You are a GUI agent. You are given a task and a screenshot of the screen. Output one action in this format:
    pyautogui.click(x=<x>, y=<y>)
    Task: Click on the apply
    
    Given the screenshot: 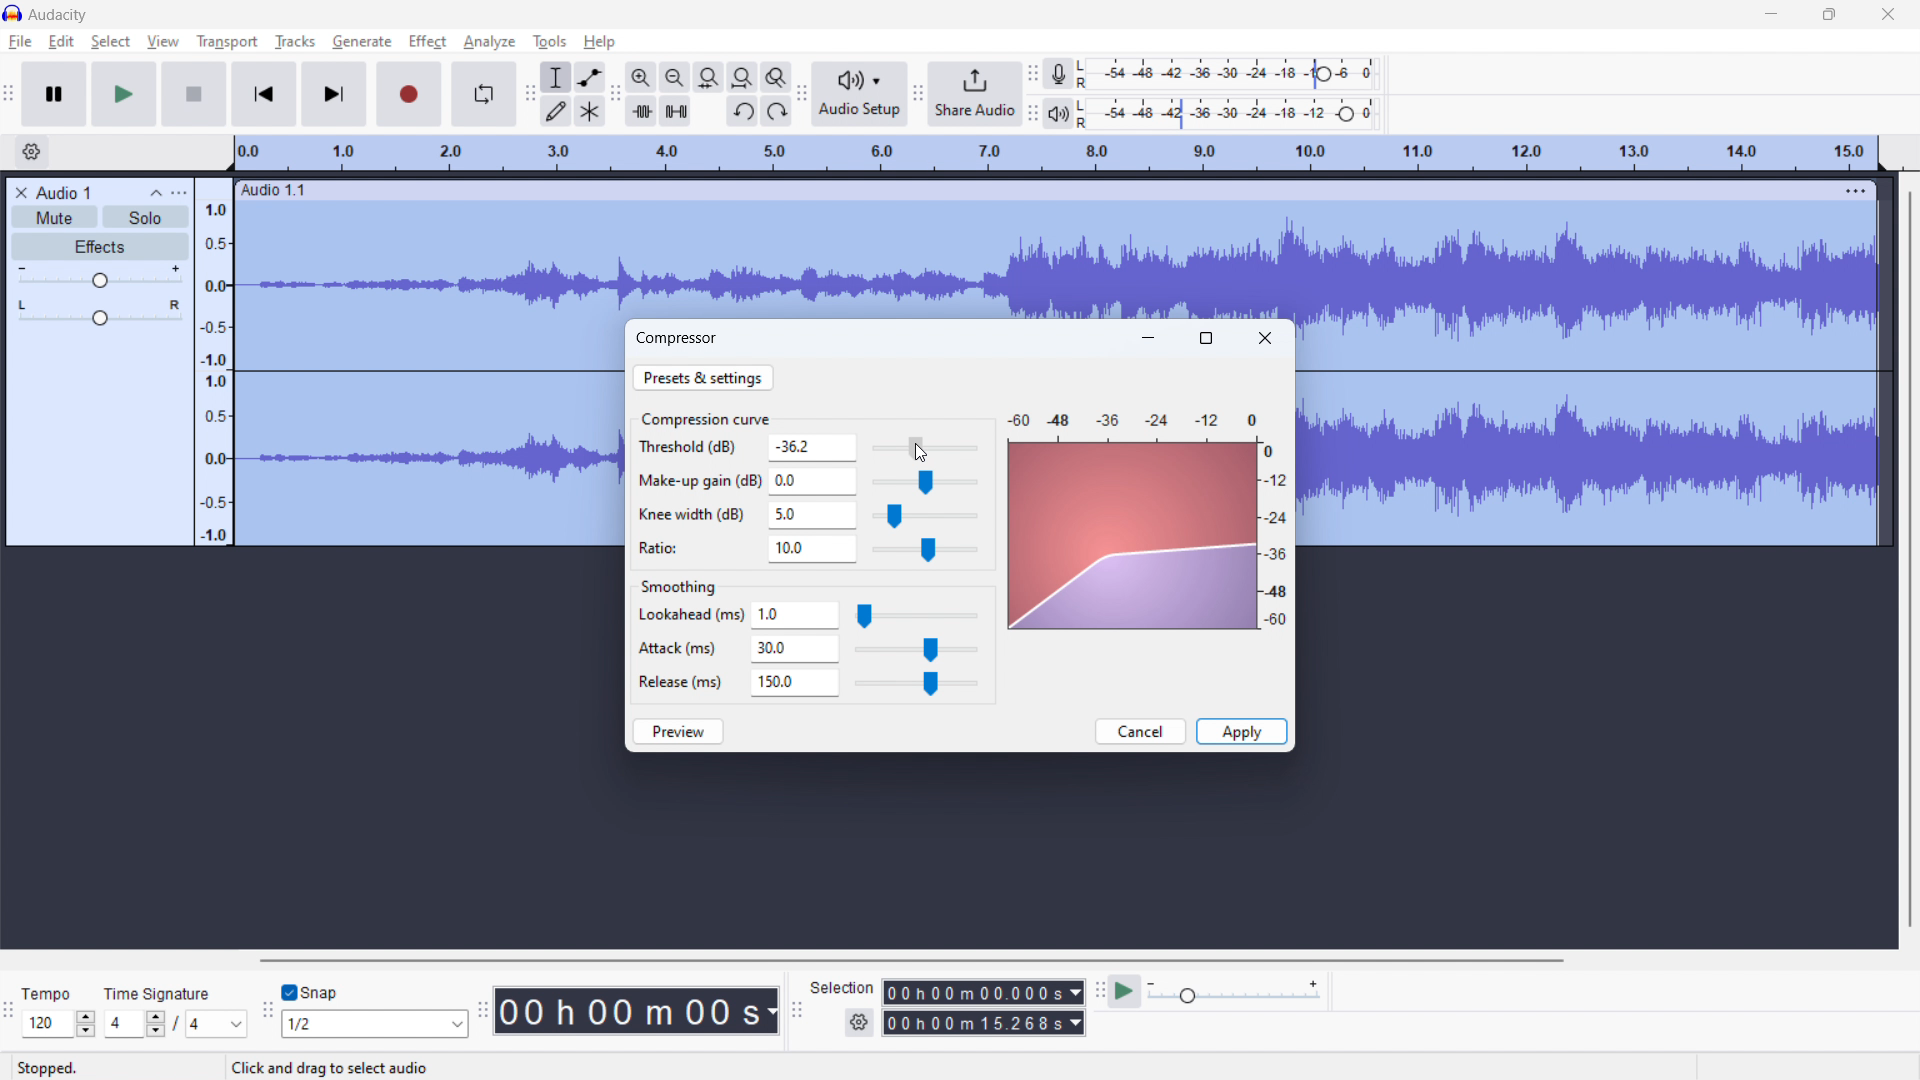 What is the action you would take?
    pyautogui.click(x=1241, y=732)
    